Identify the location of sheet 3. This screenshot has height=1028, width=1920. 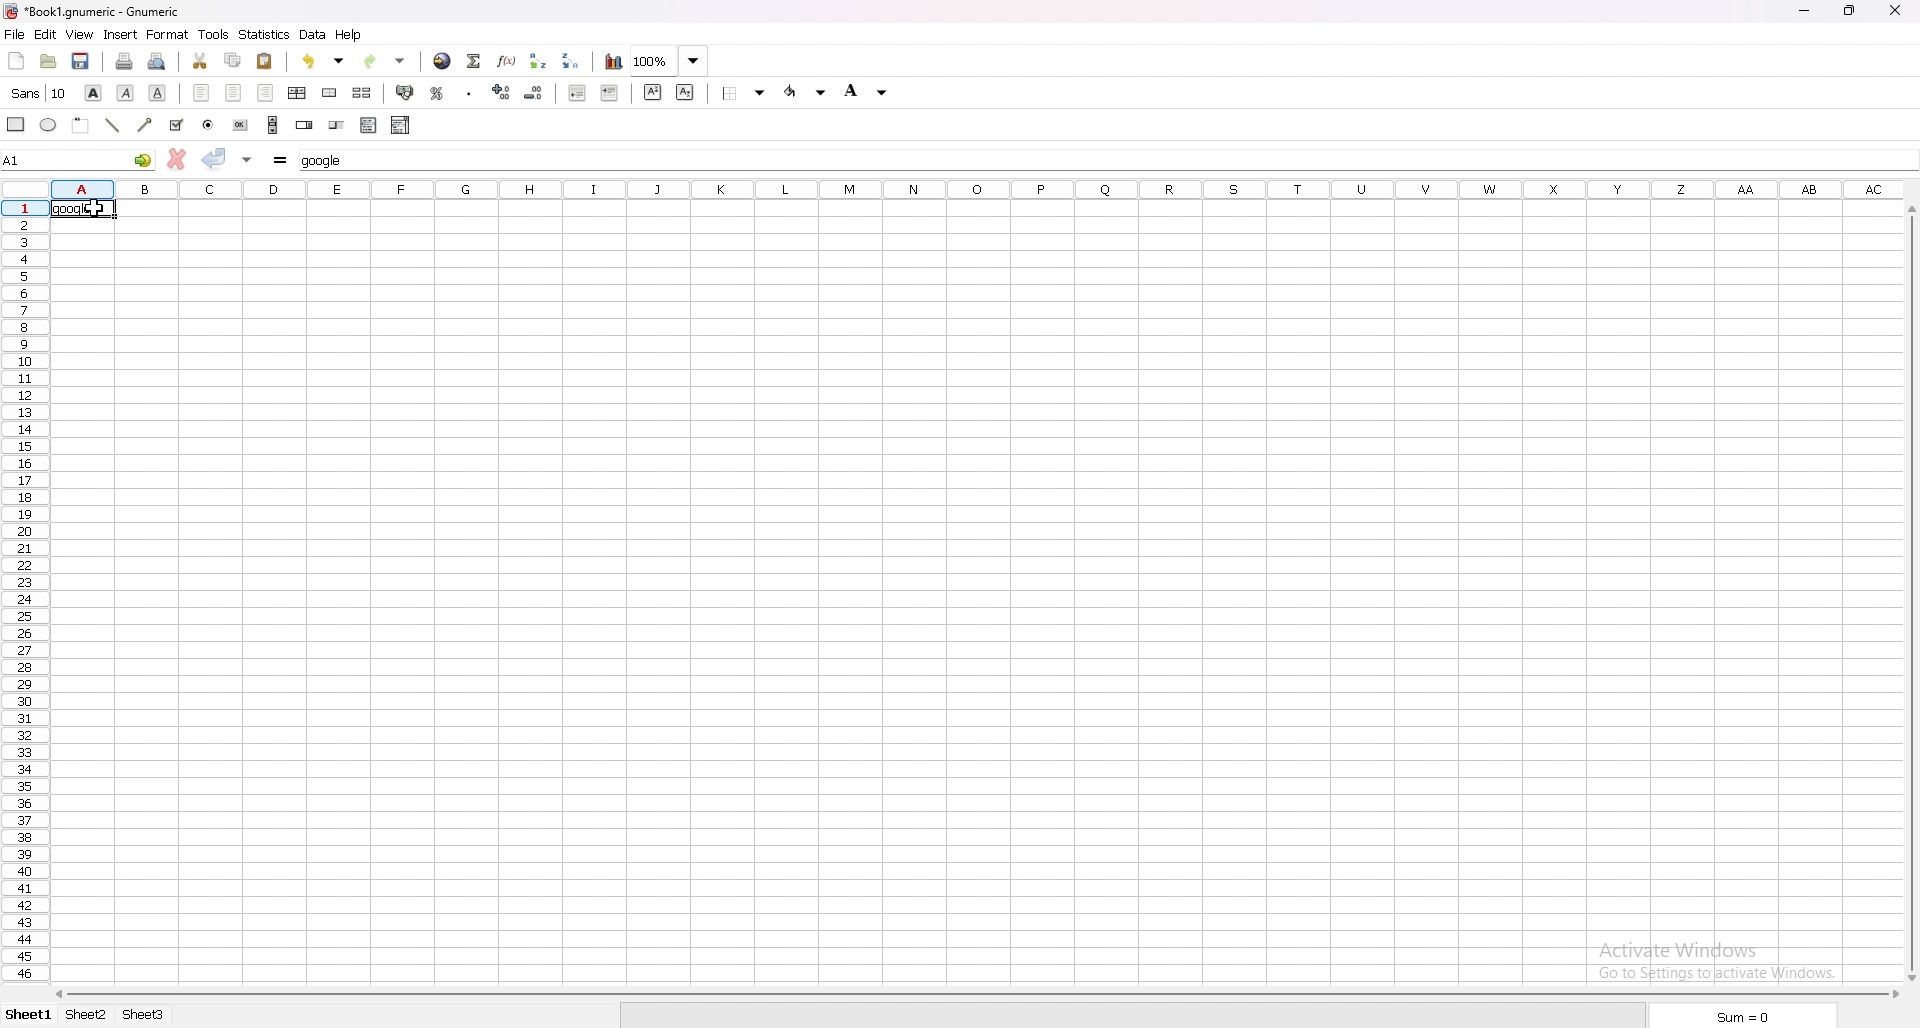
(156, 1016).